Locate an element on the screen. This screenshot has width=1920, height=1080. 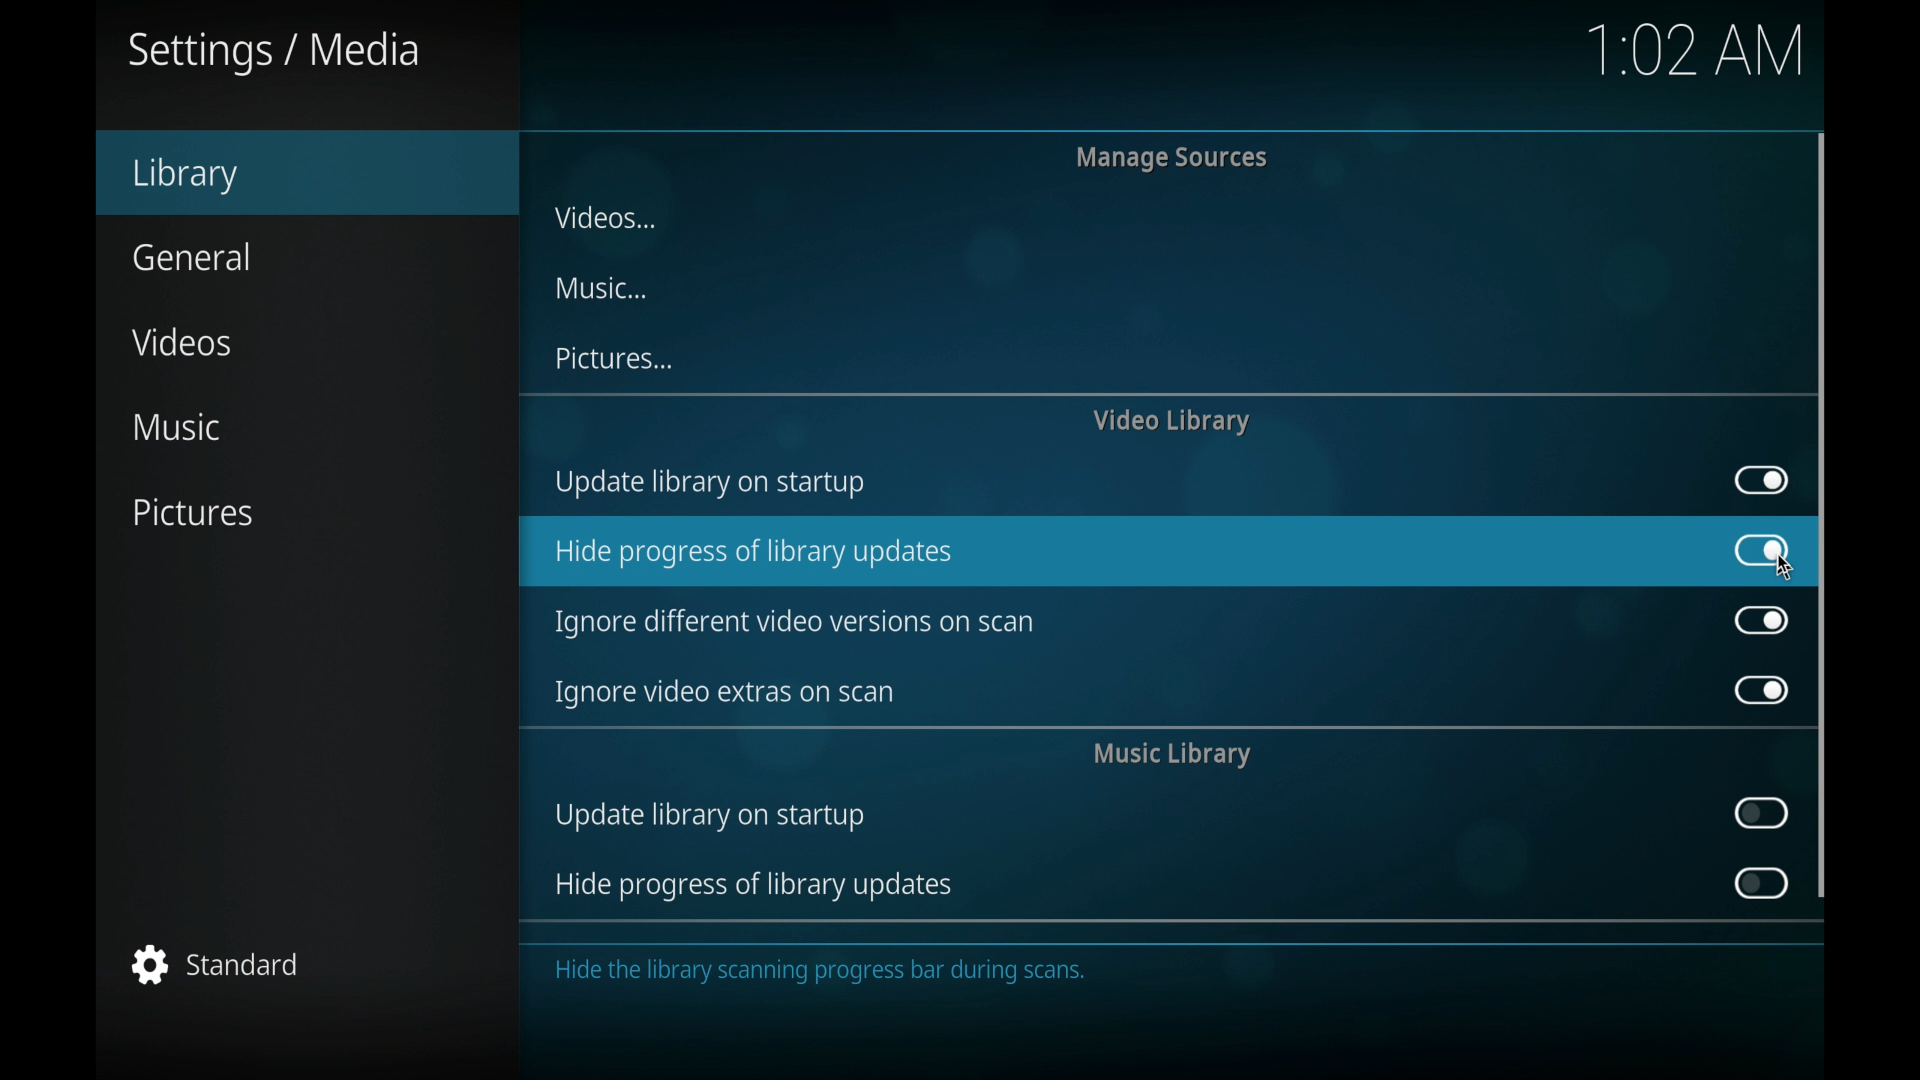
toggle button is located at coordinates (1762, 551).